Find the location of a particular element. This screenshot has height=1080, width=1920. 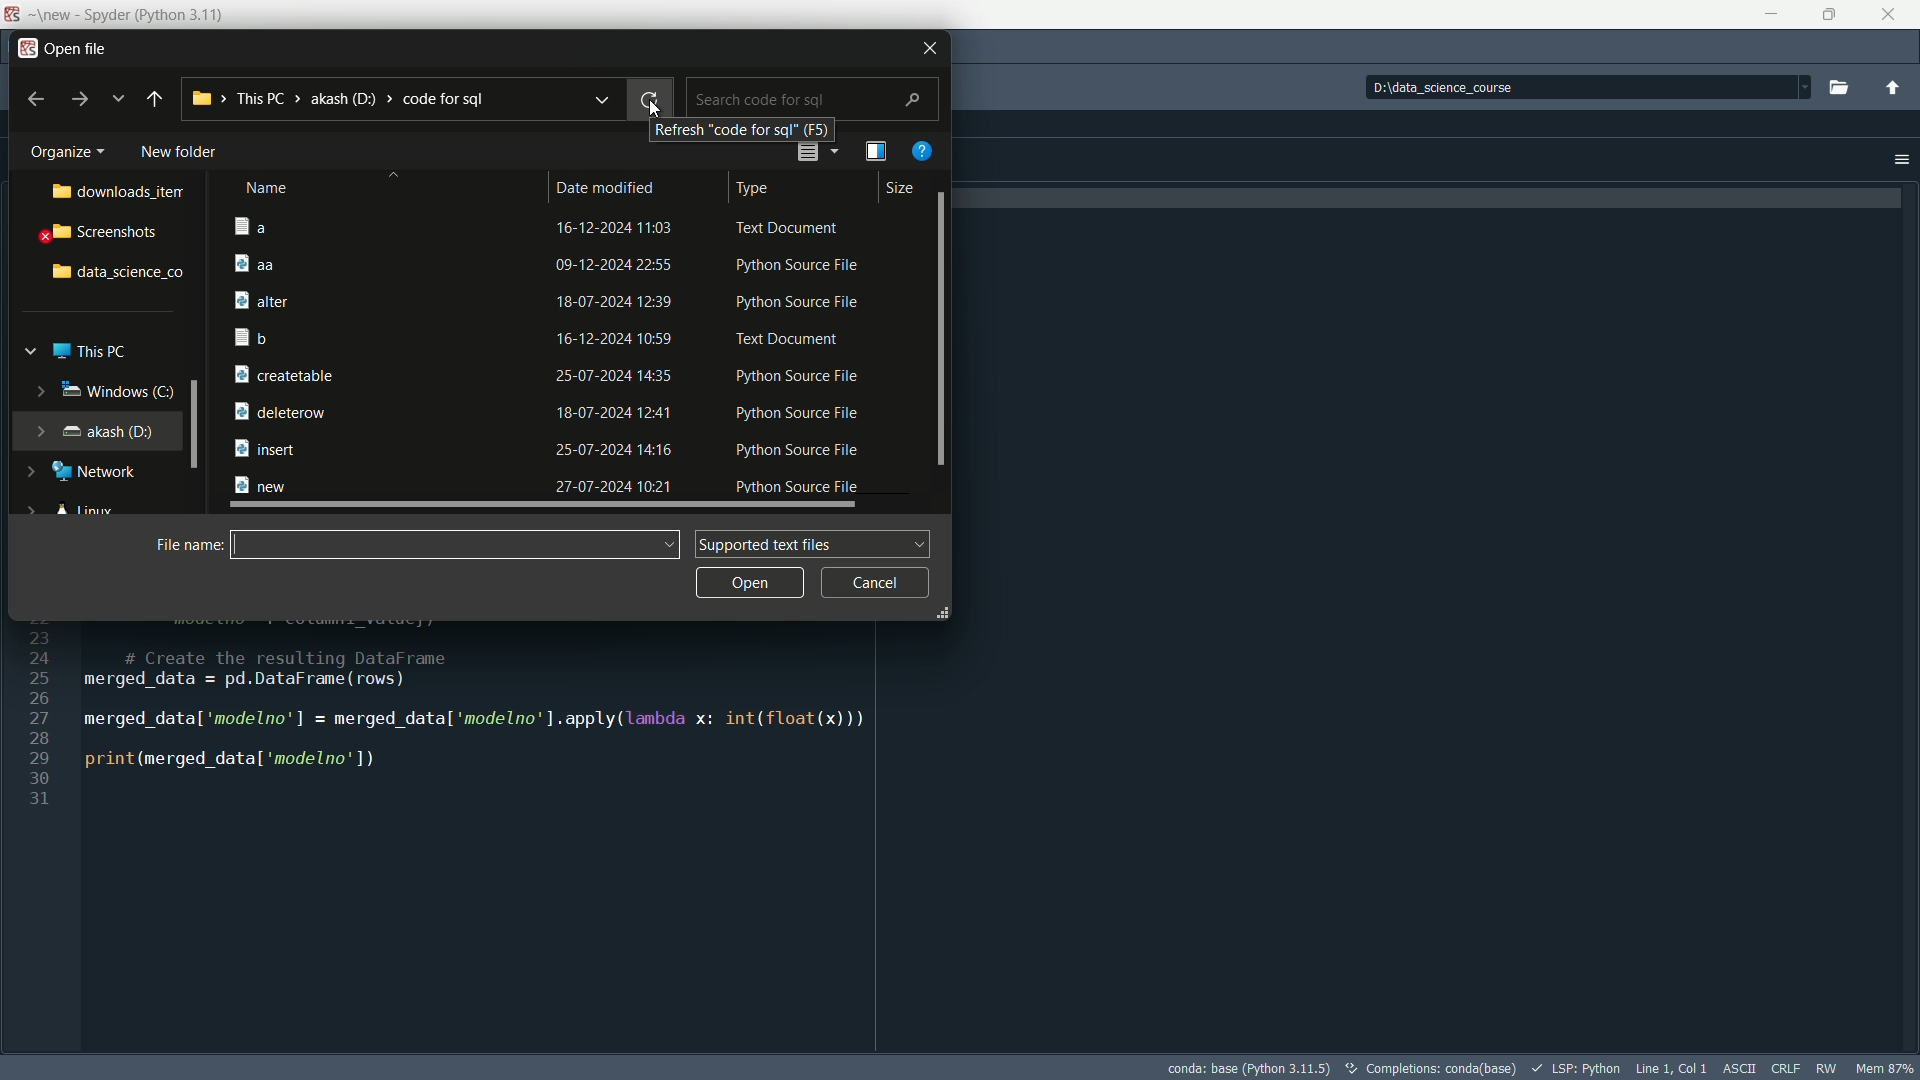

file-4 is located at coordinates (550, 339).